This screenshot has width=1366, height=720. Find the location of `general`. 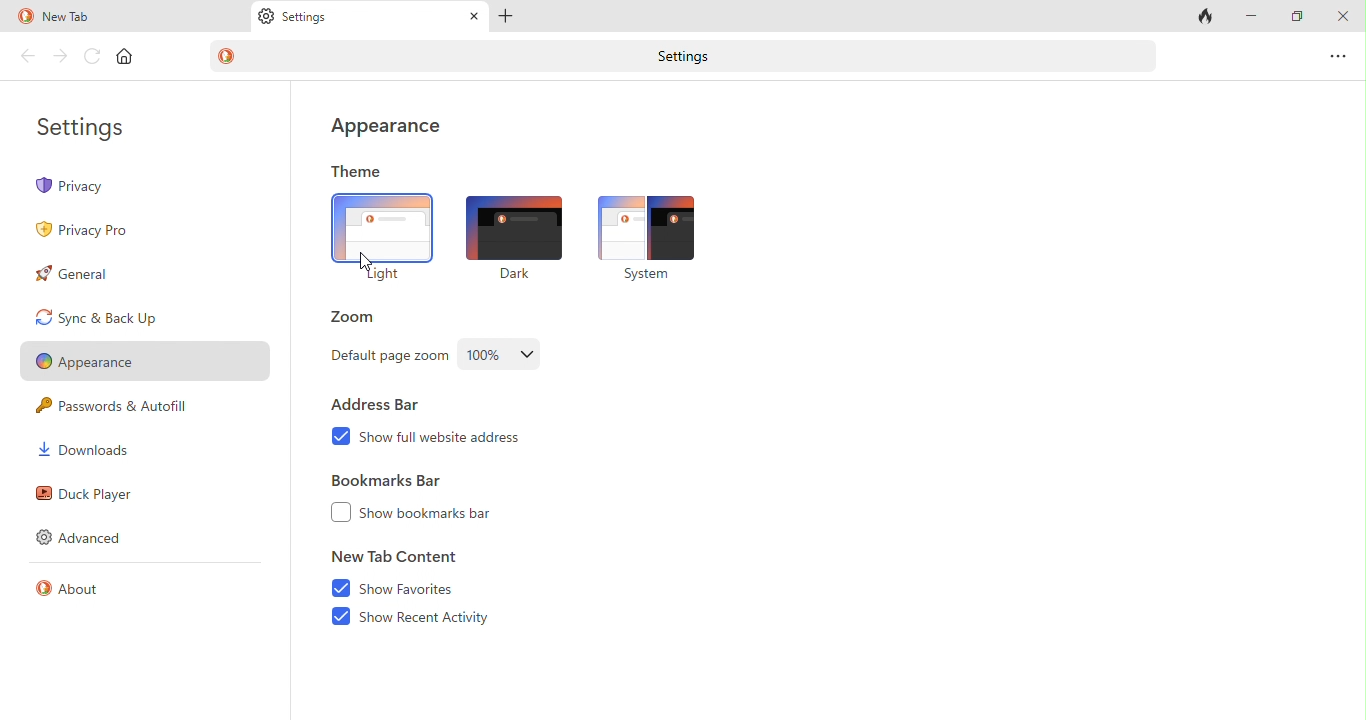

general is located at coordinates (85, 277).